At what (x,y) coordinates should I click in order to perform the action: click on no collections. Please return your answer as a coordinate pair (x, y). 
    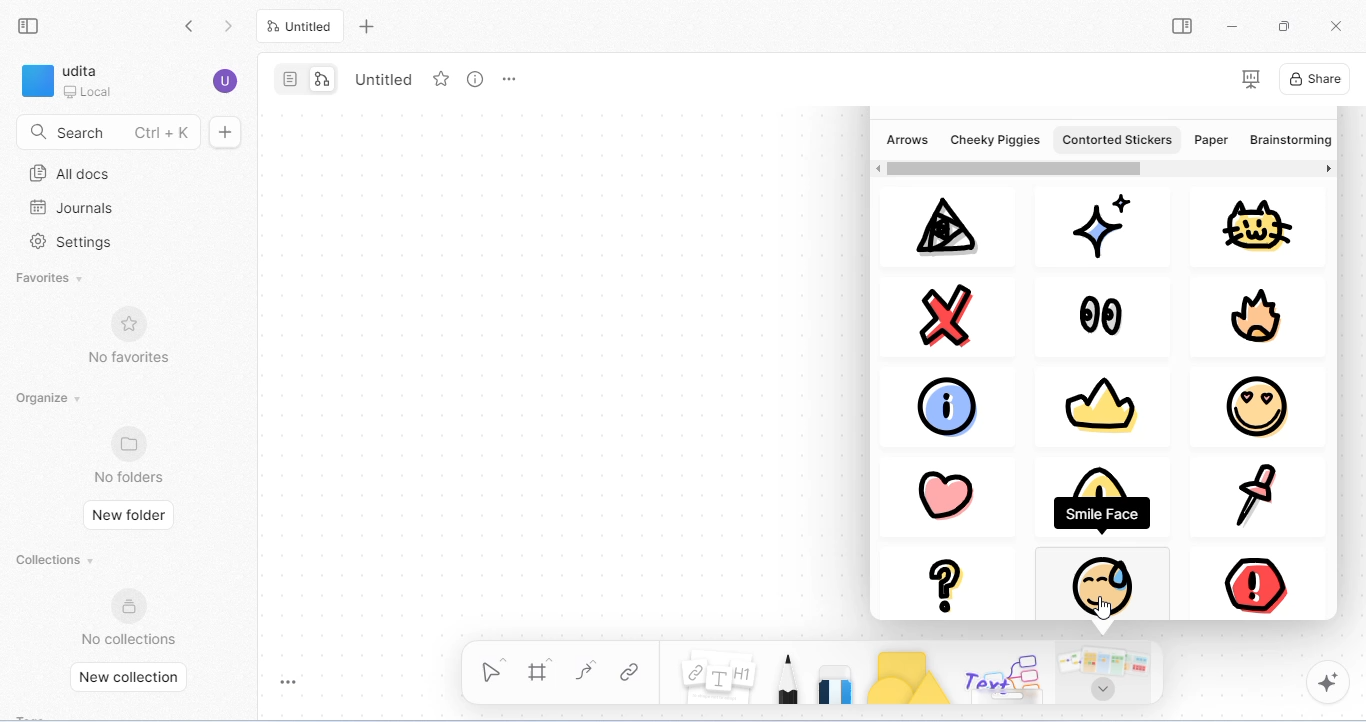
    Looking at the image, I should click on (129, 616).